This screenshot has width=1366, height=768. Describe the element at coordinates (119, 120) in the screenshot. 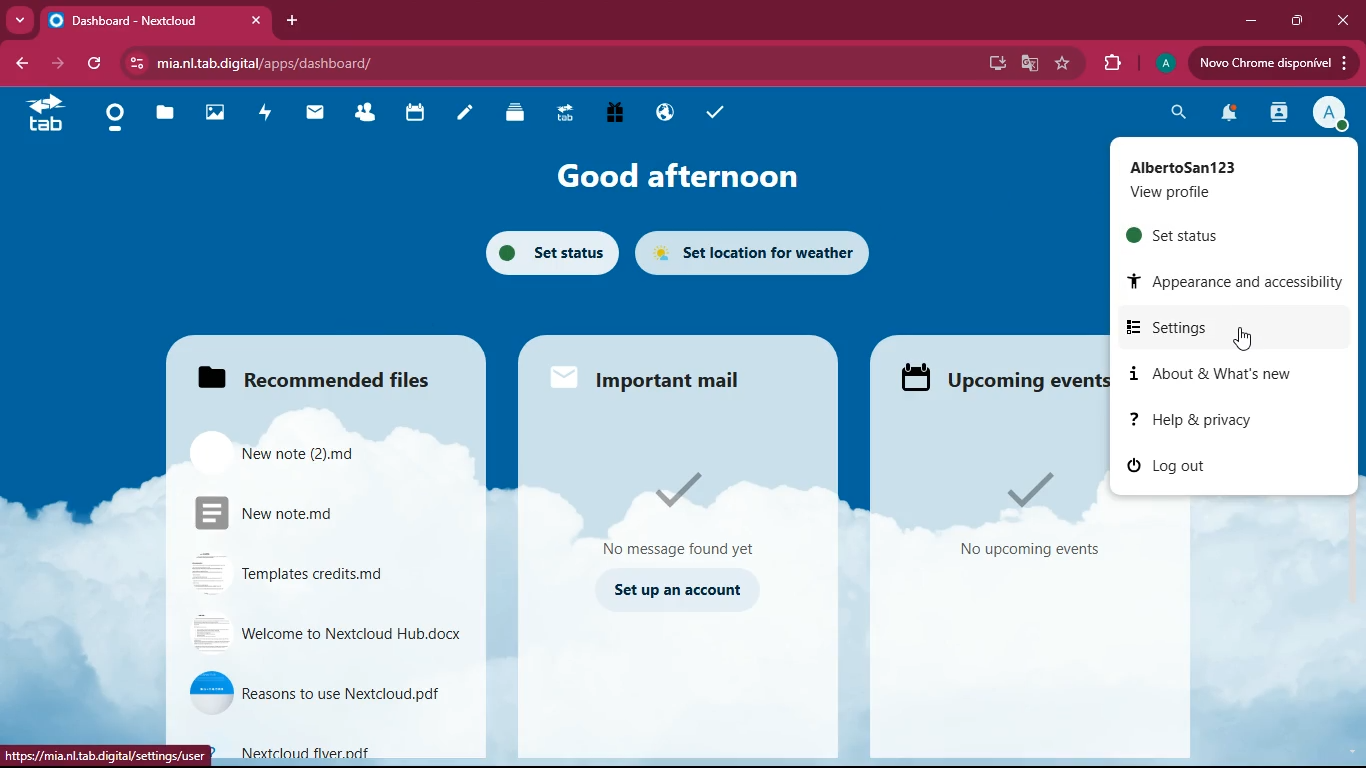

I see `home` at that location.